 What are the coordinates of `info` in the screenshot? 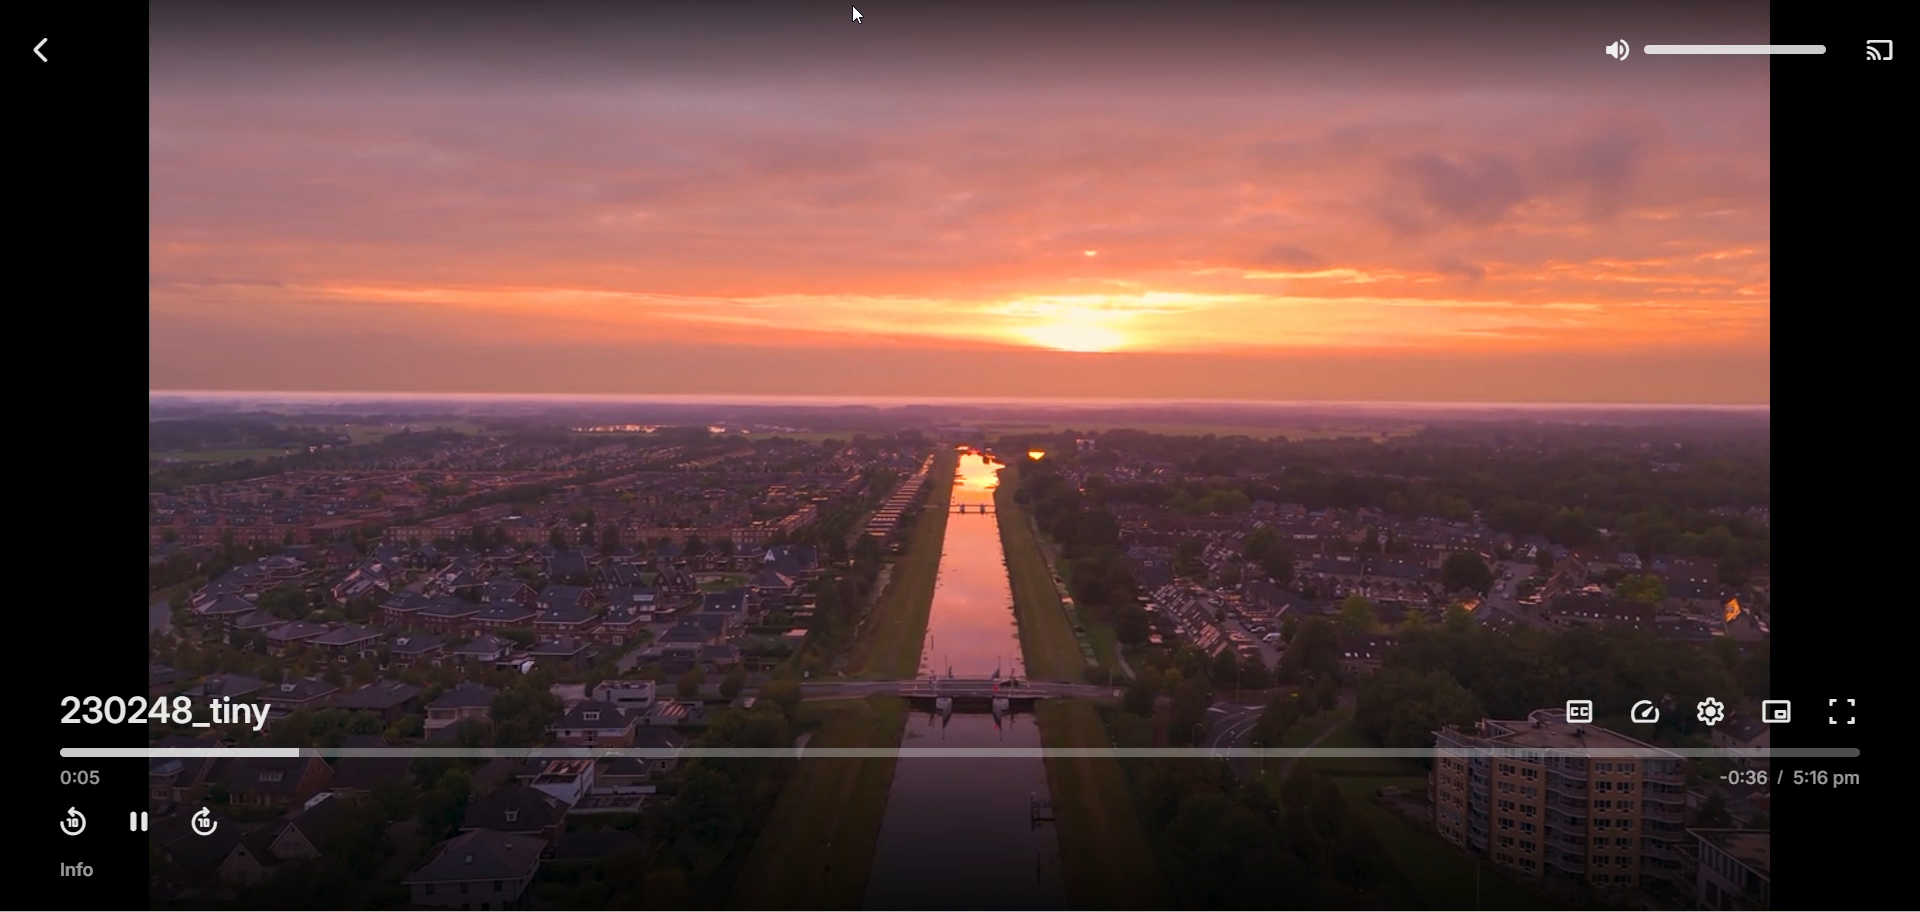 It's located at (82, 869).